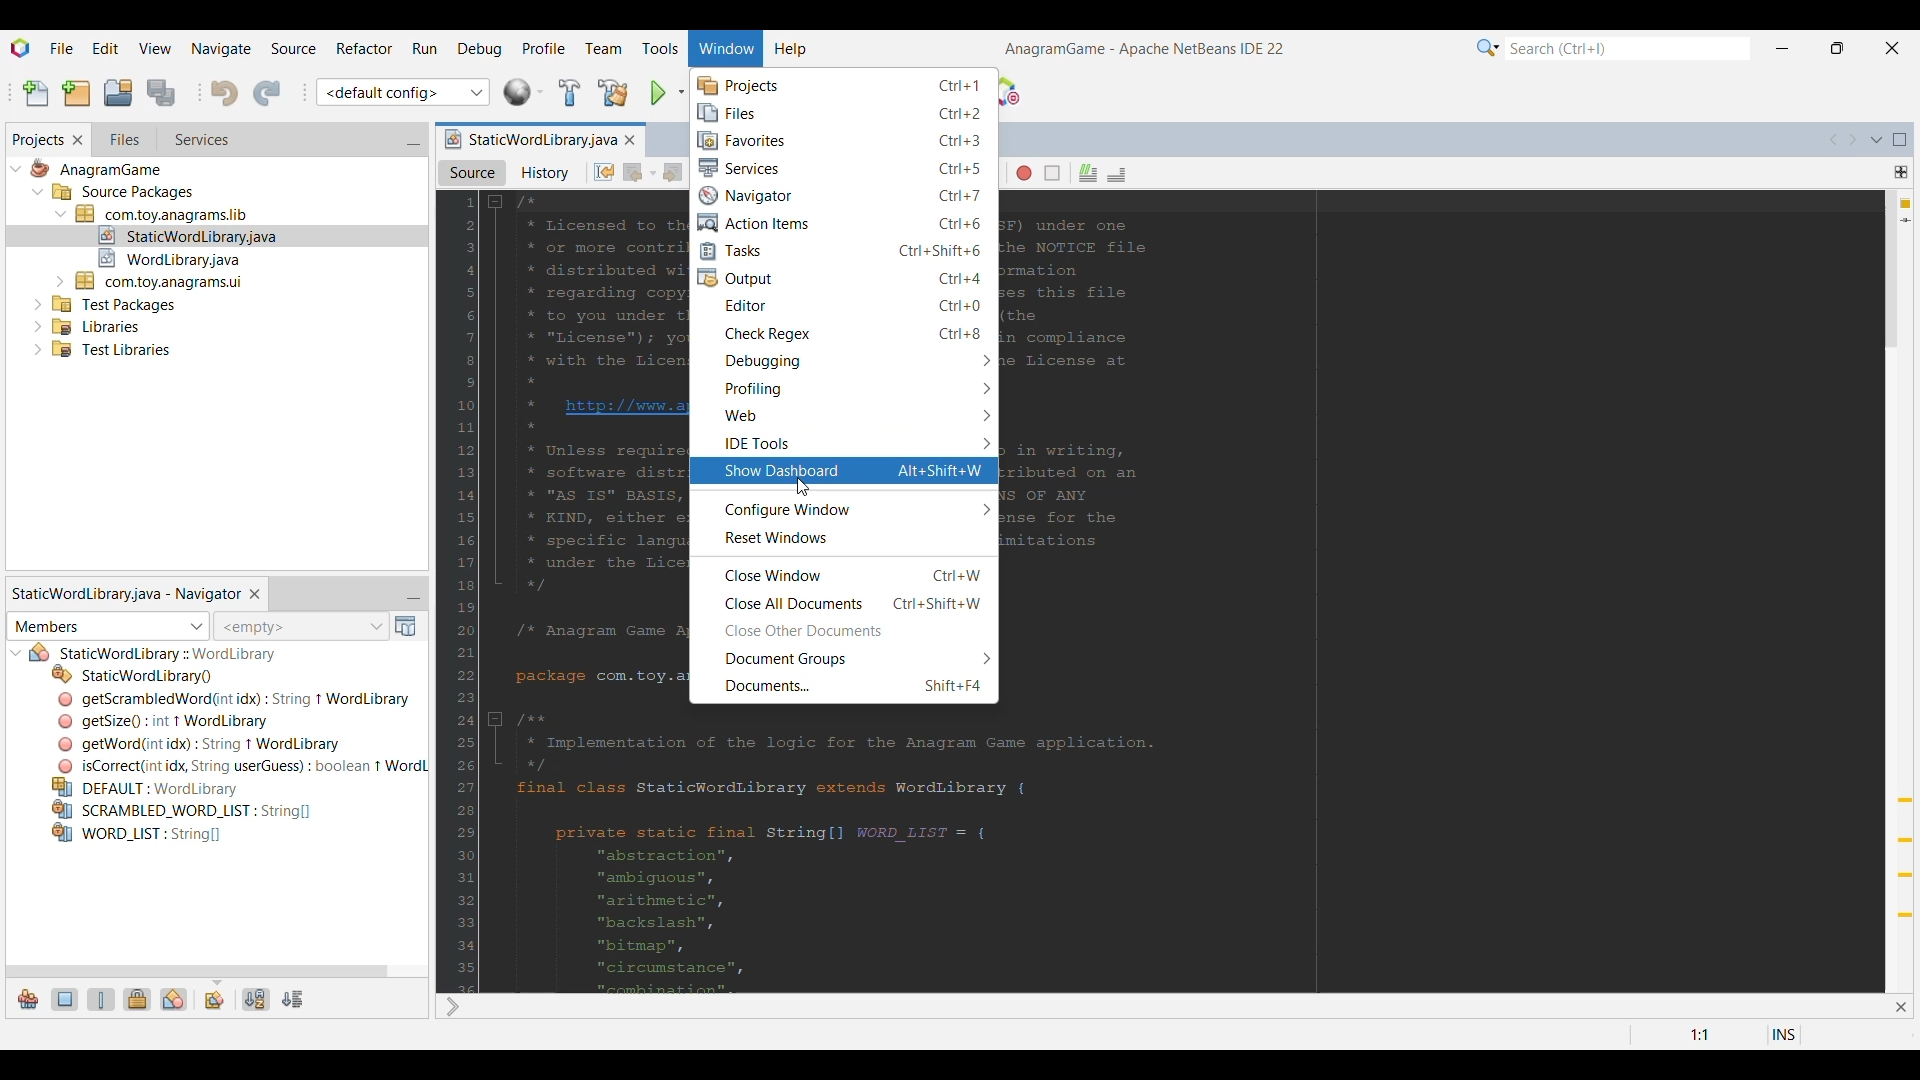  What do you see at coordinates (614, 93) in the screenshot?
I see `Clean and build project` at bounding box center [614, 93].